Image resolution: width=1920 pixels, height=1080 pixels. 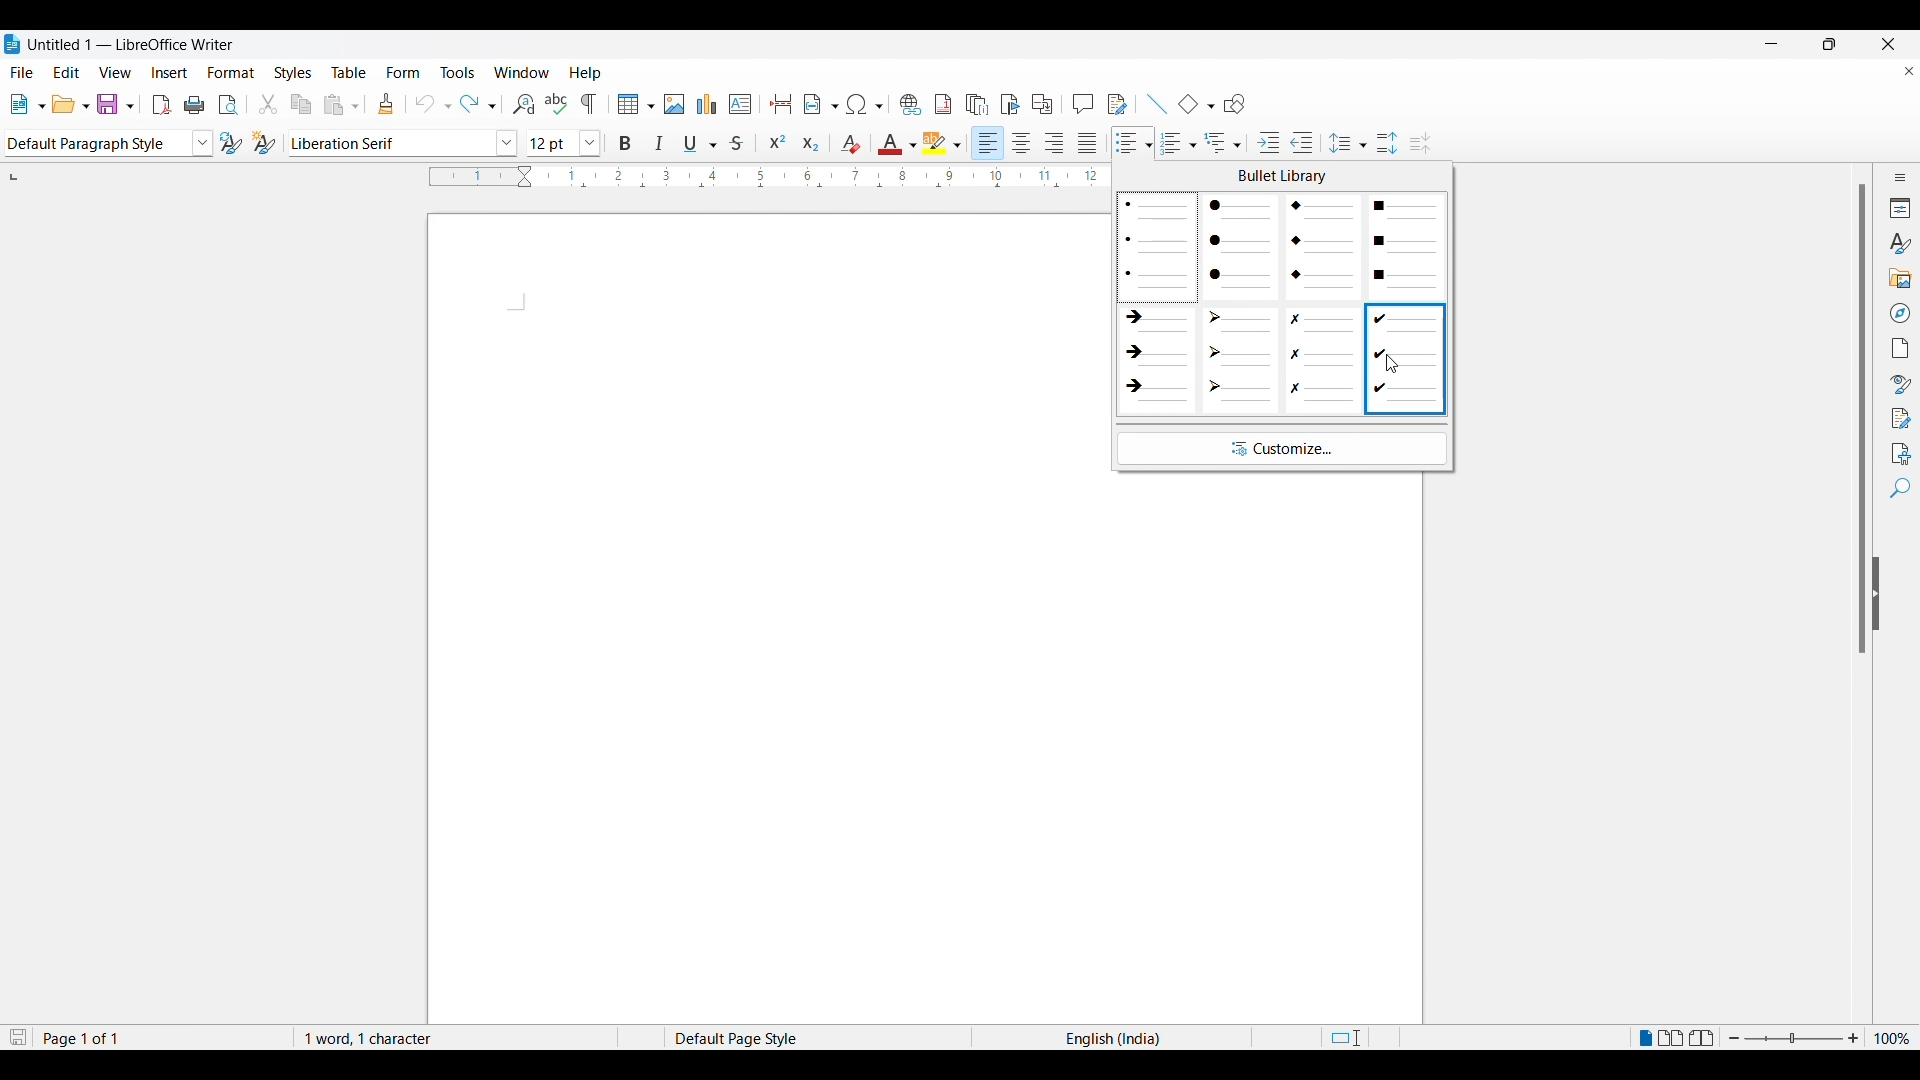 I want to click on spell check, so click(x=557, y=102).